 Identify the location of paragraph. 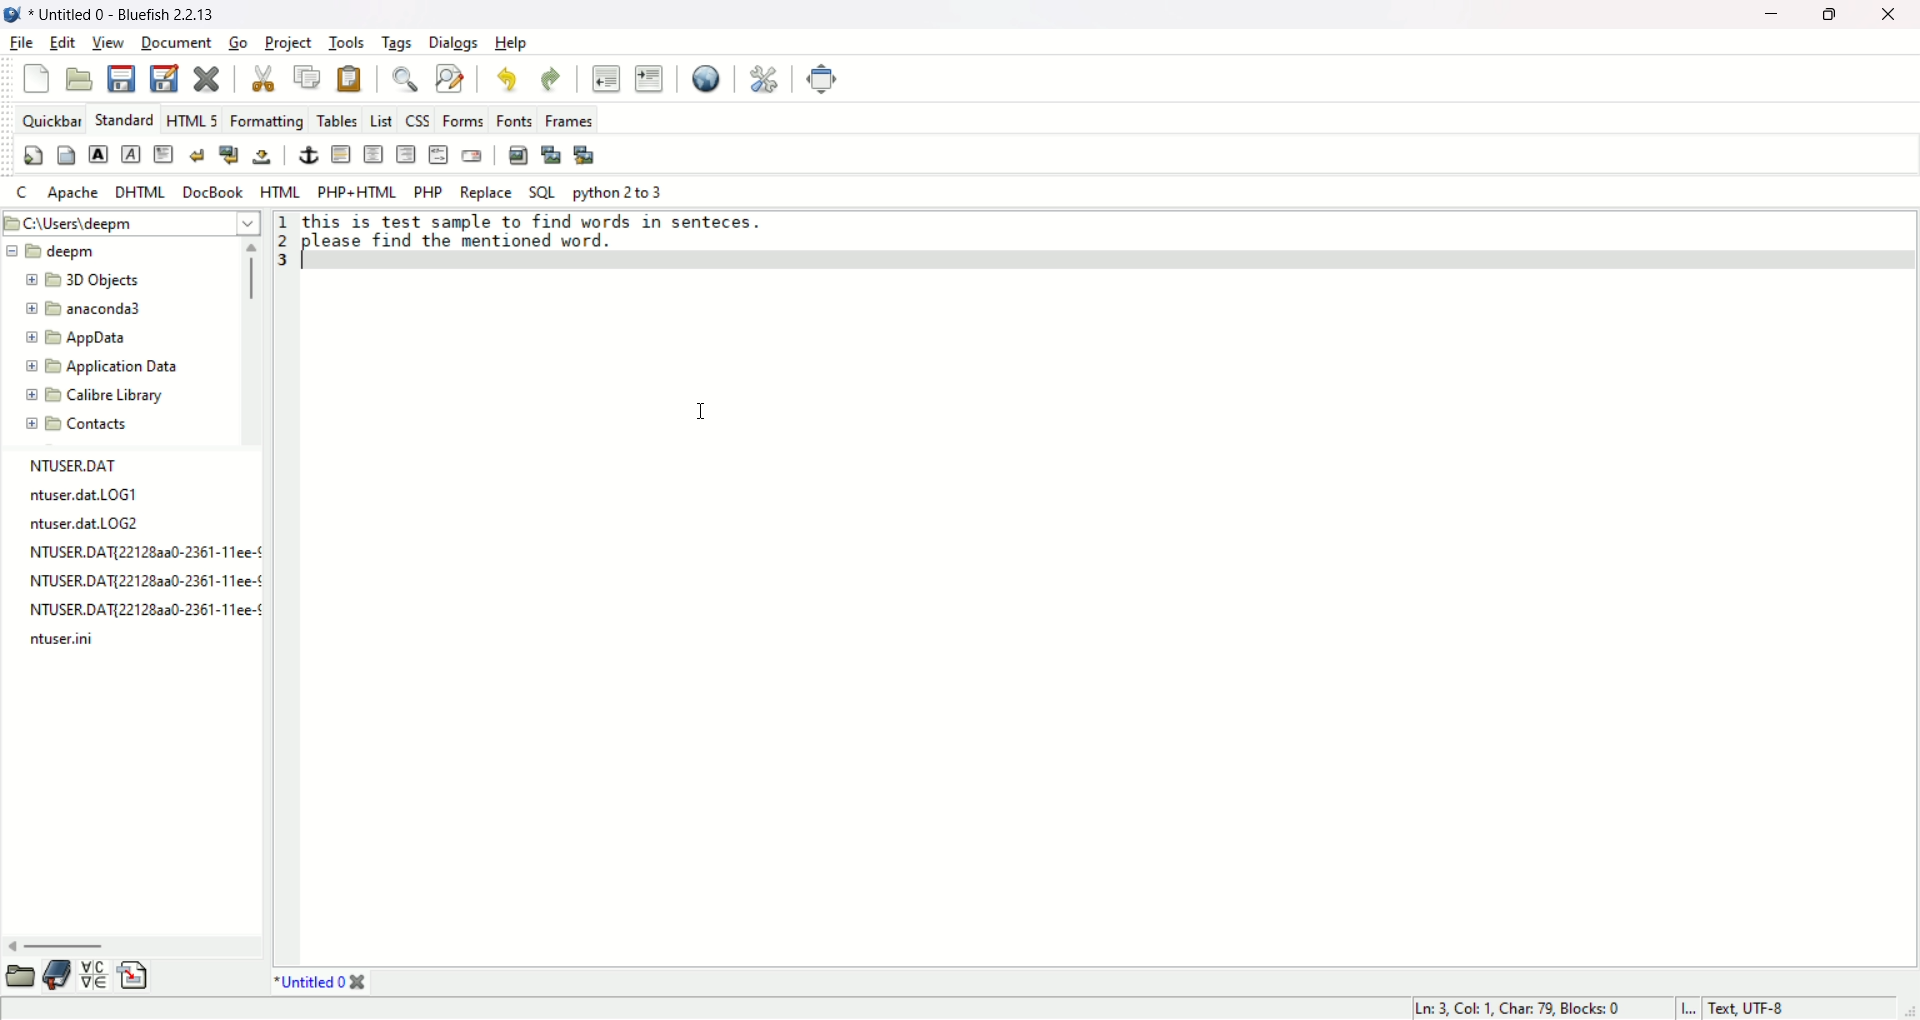
(163, 154).